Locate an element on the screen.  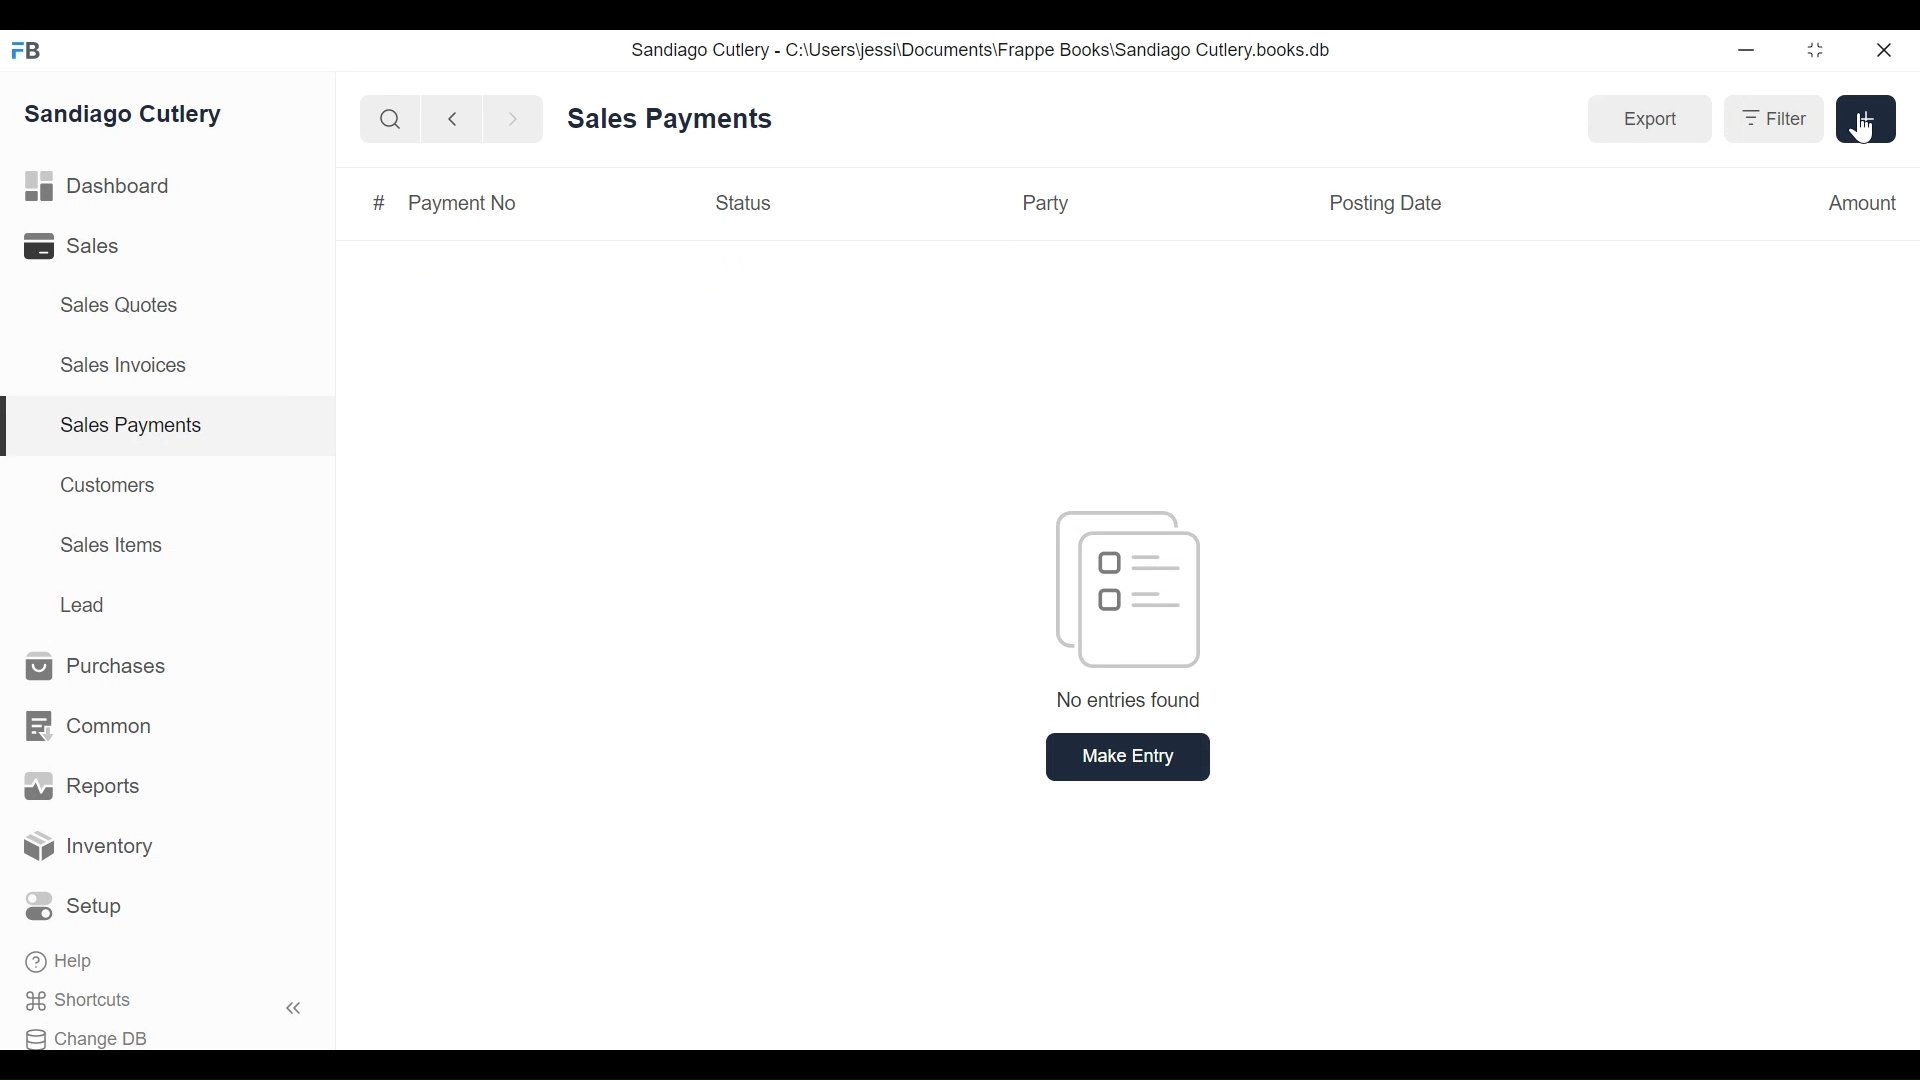
Dashboard is located at coordinates (98, 187).